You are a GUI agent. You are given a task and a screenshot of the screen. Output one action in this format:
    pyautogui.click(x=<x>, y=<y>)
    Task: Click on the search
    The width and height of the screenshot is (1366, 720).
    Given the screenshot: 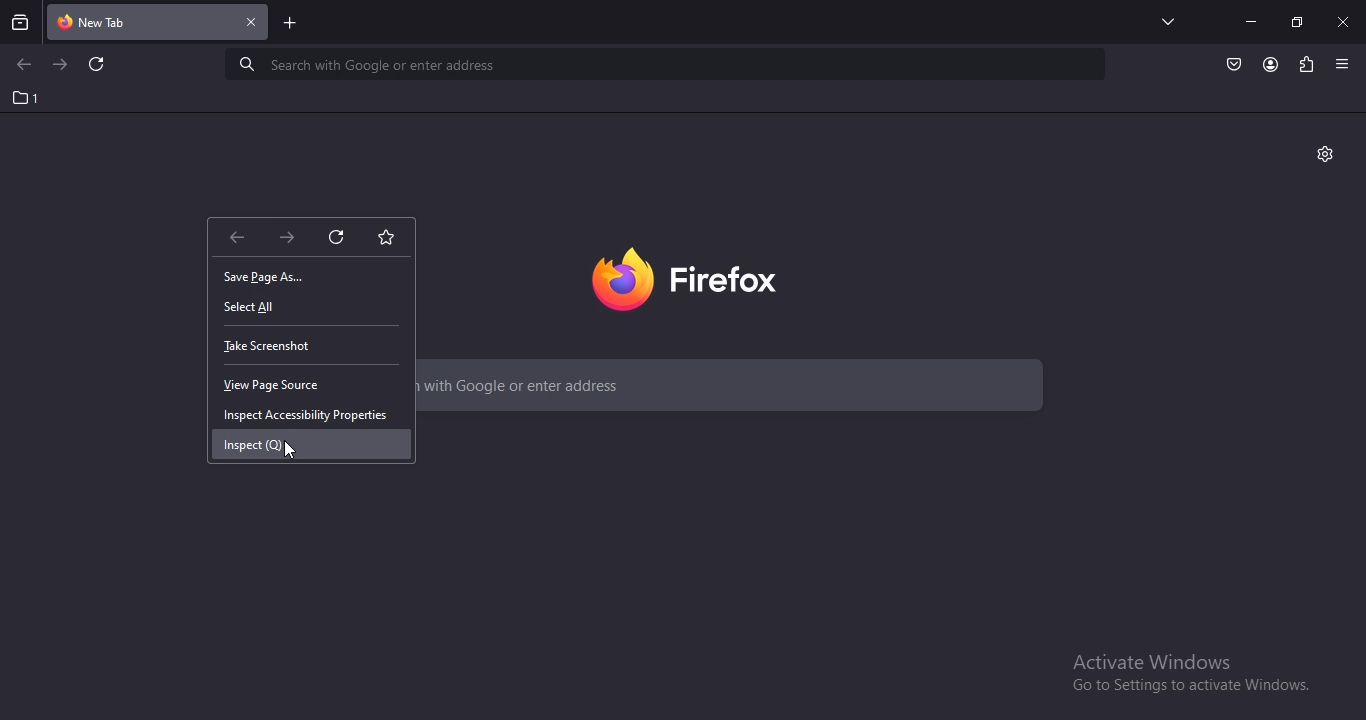 What is the action you would take?
    pyautogui.click(x=668, y=64)
    